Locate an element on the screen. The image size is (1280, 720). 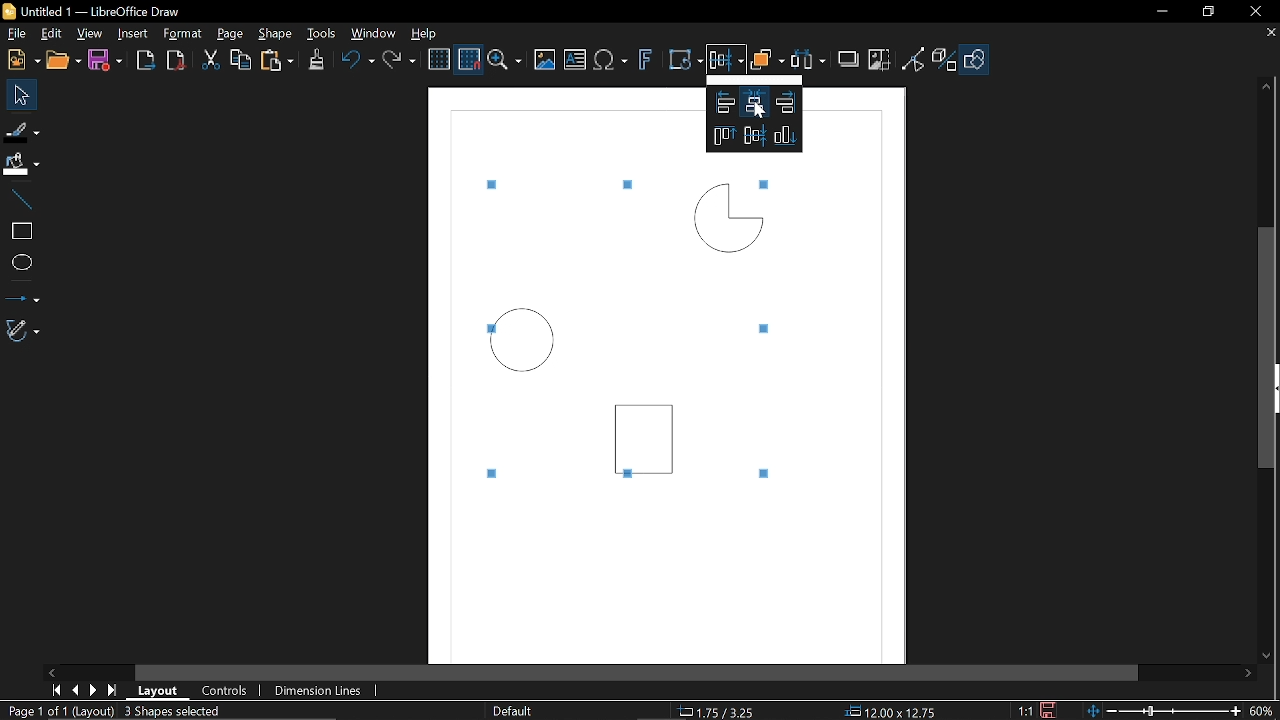
Curves and polygon is located at coordinates (22, 332).